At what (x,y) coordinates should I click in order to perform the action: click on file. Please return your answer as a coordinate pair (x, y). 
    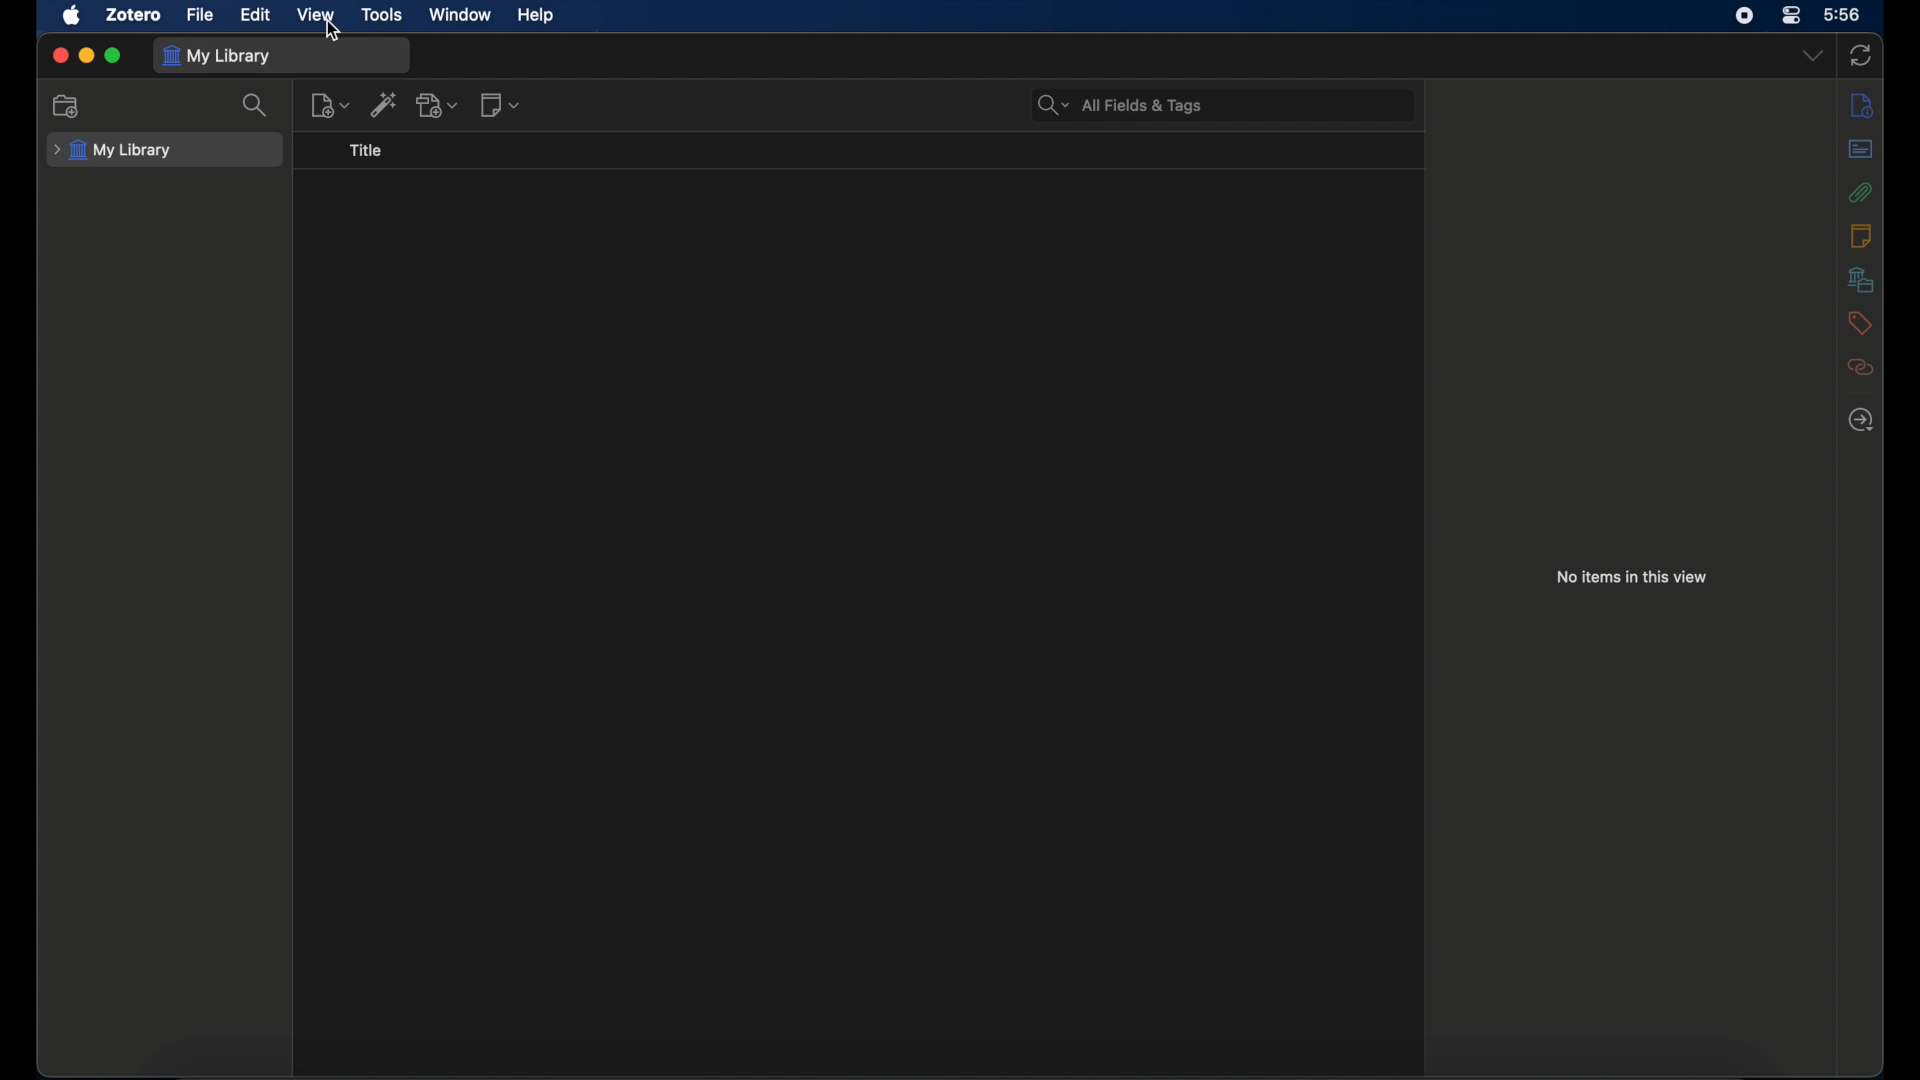
    Looking at the image, I should click on (199, 14).